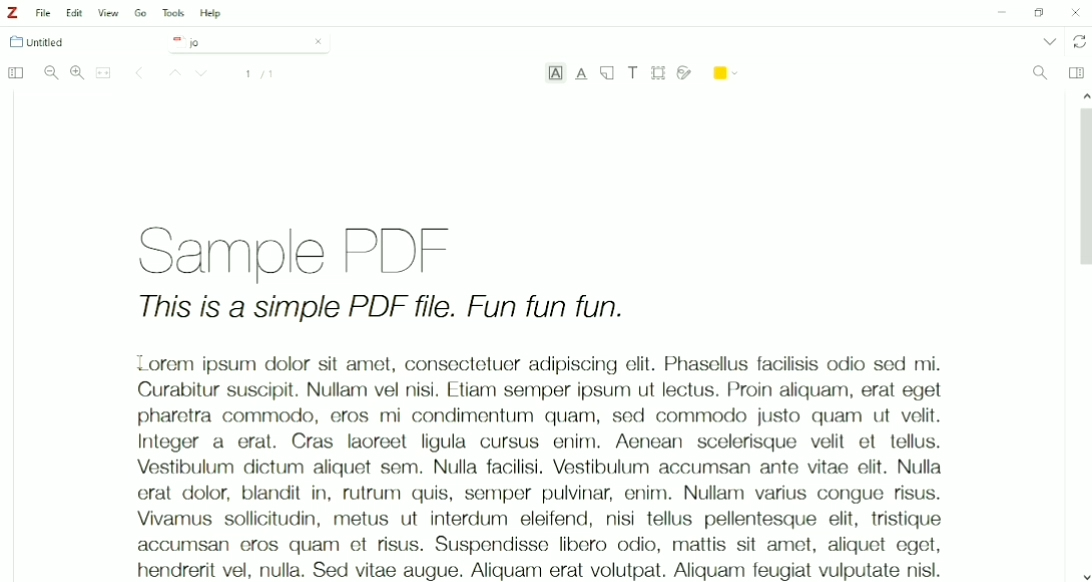 The image size is (1092, 582). What do you see at coordinates (12, 13) in the screenshot?
I see `Logo` at bounding box center [12, 13].